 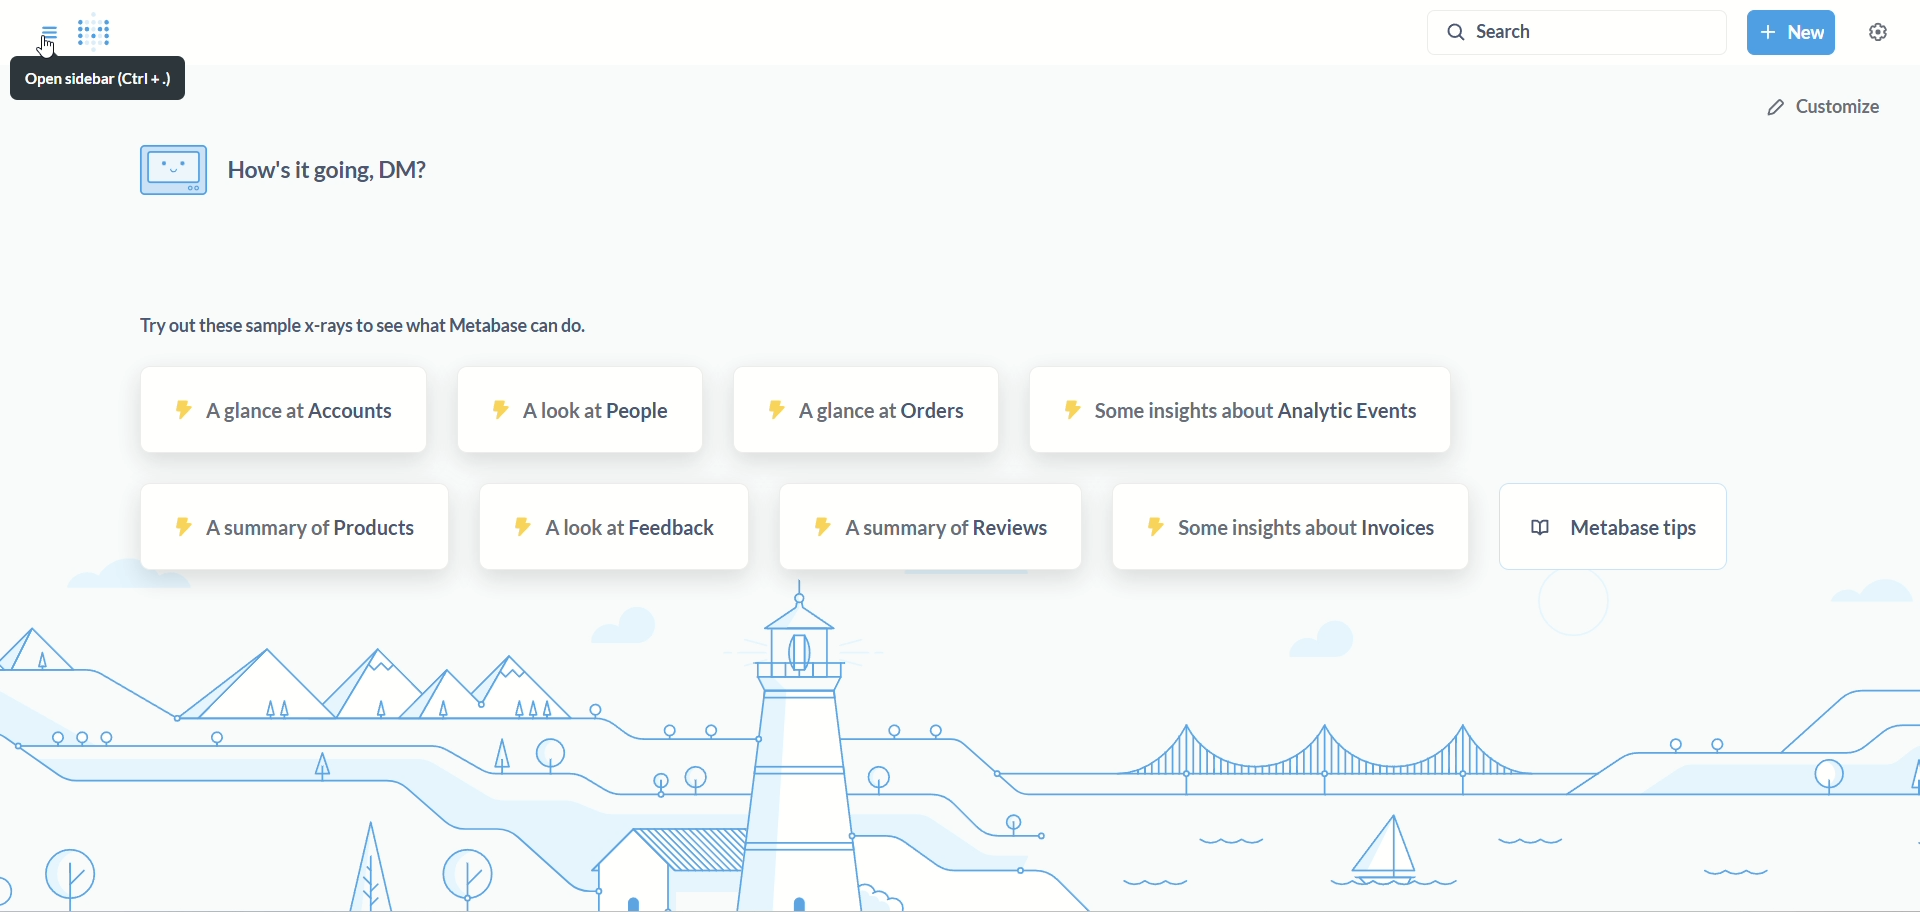 What do you see at coordinates (104, 79) in the screenshot?
I see `Open sidebar (Ctrl +.)` at bounding box center [104, 79].